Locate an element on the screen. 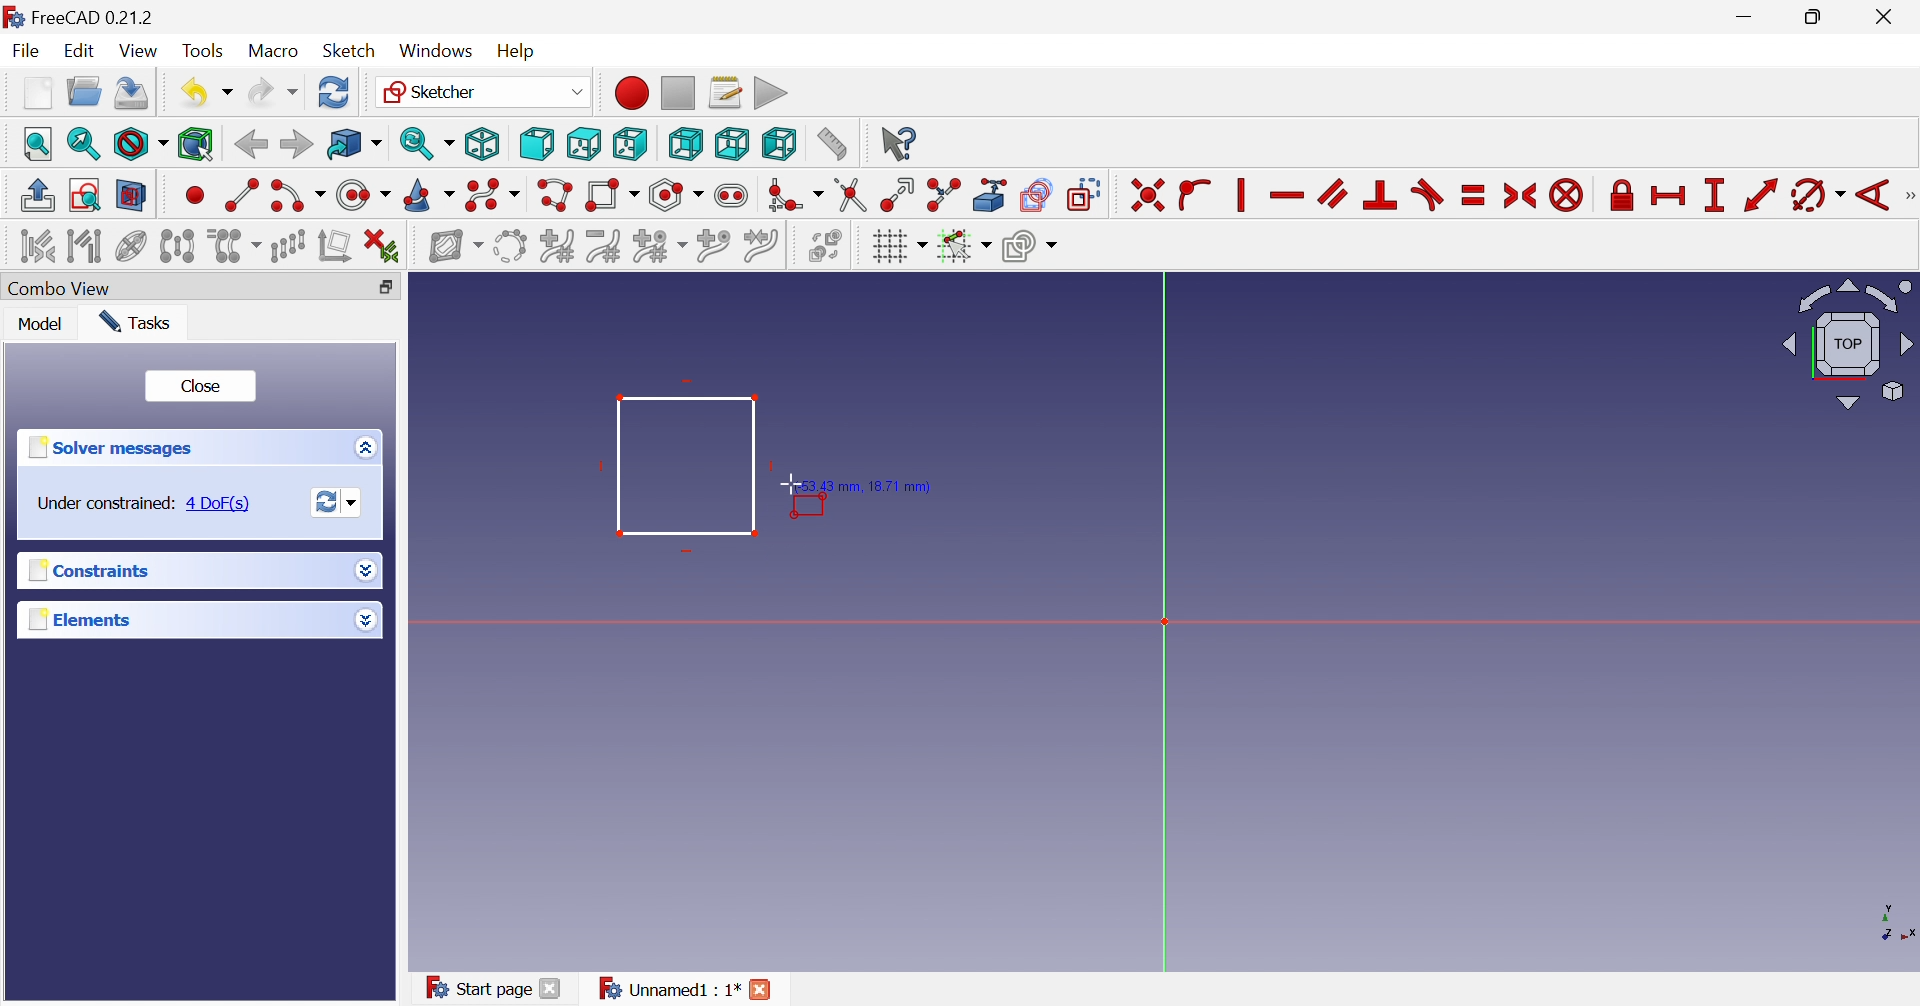 Image resolution: width=1920 pixels, height=1006 pixels. Sketch is located at coordinates (349, 51).